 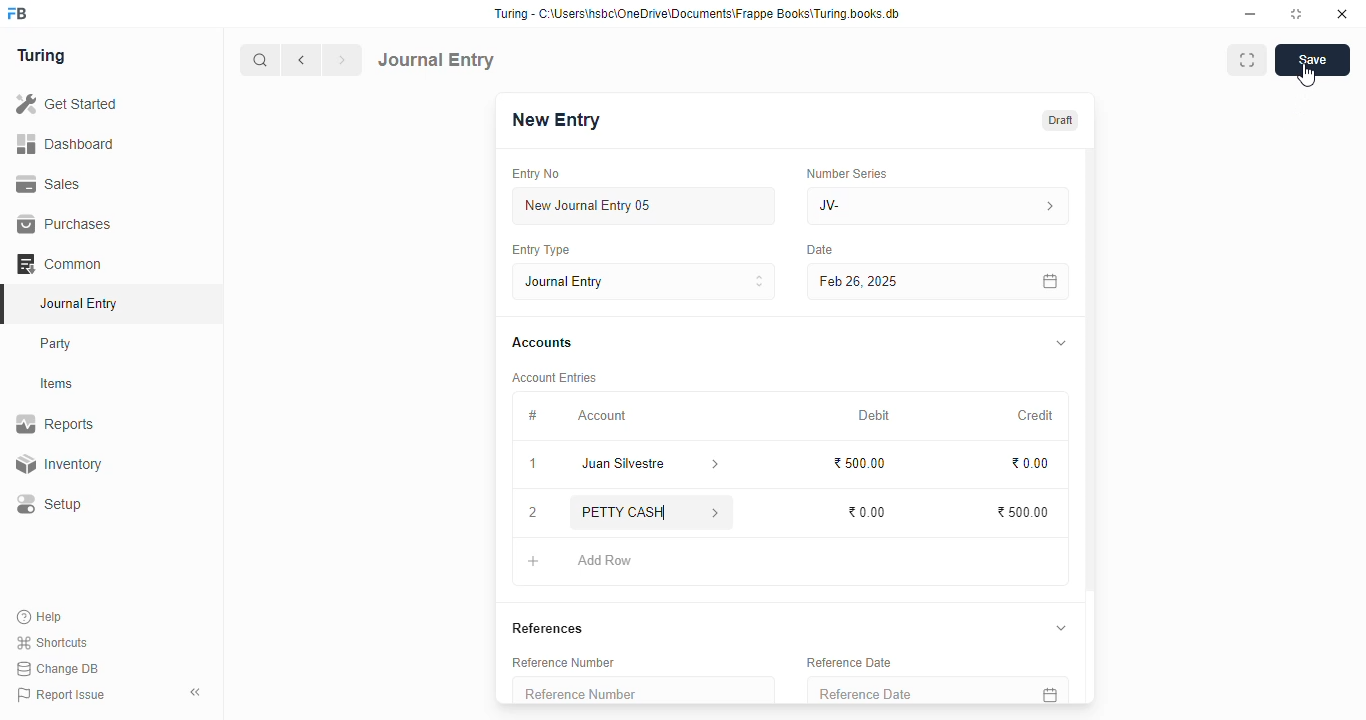 What do you see at coordinates (859, 463) in the screenshot?
I see `₹500.00` at bounding box center [859, 463].